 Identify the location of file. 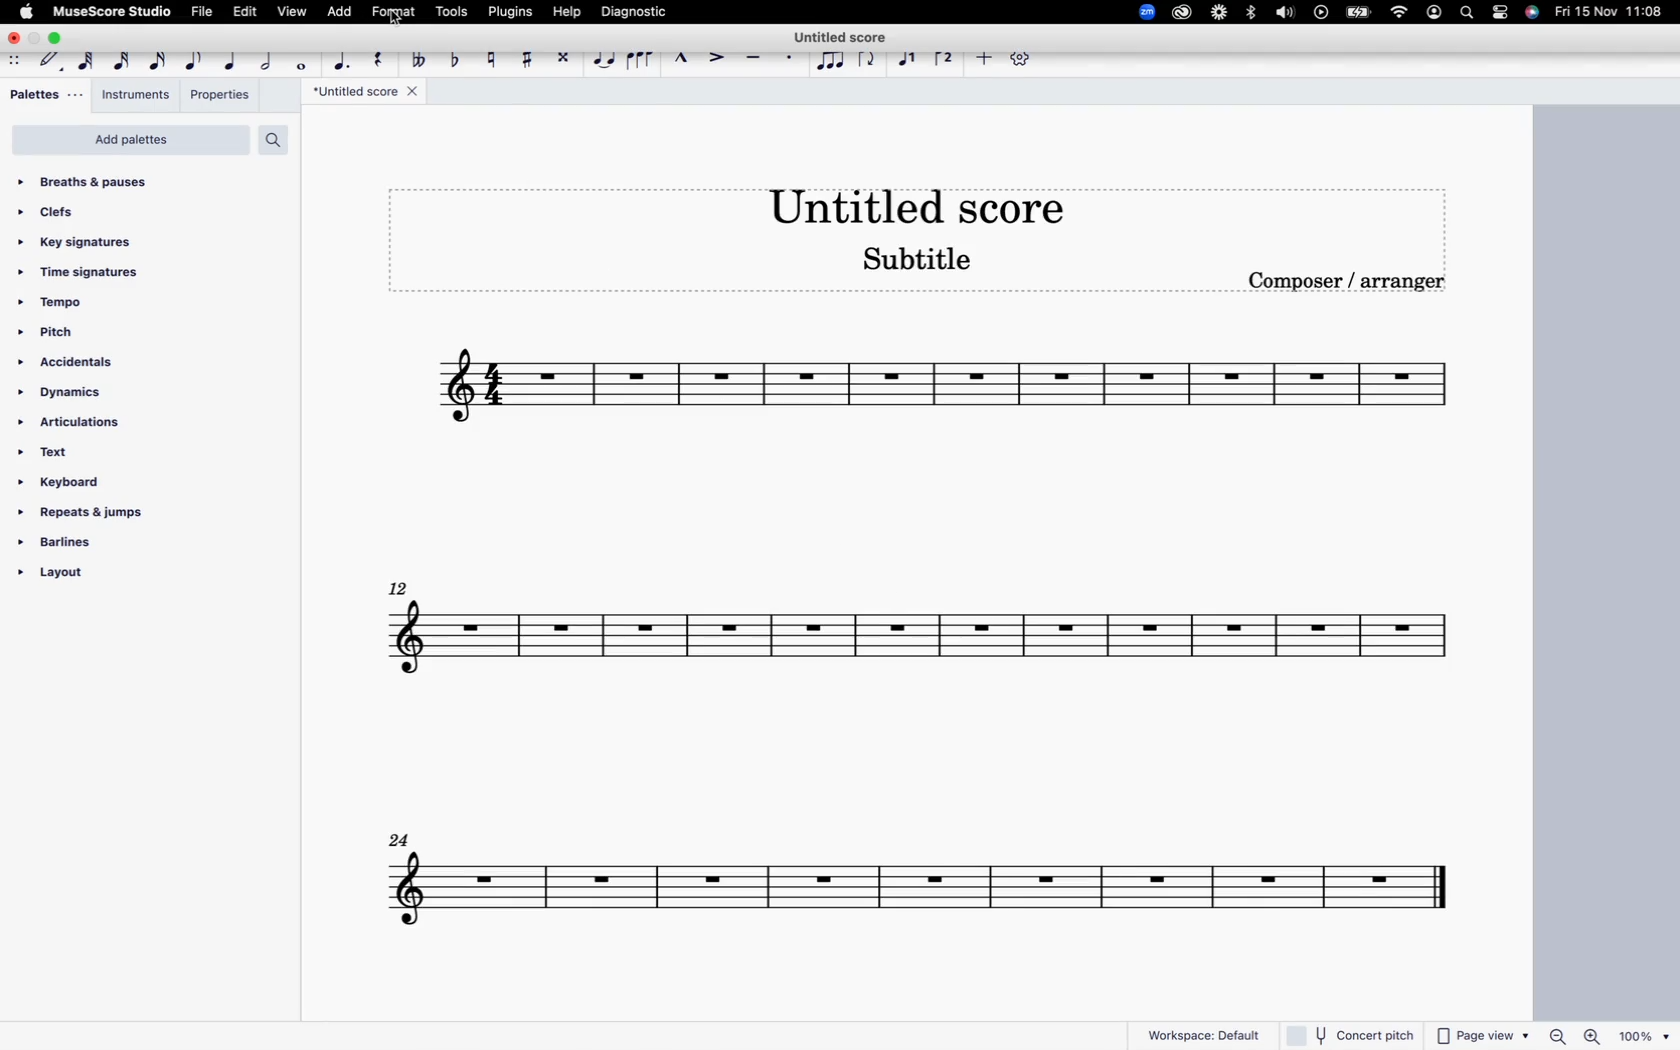
(203, 13).